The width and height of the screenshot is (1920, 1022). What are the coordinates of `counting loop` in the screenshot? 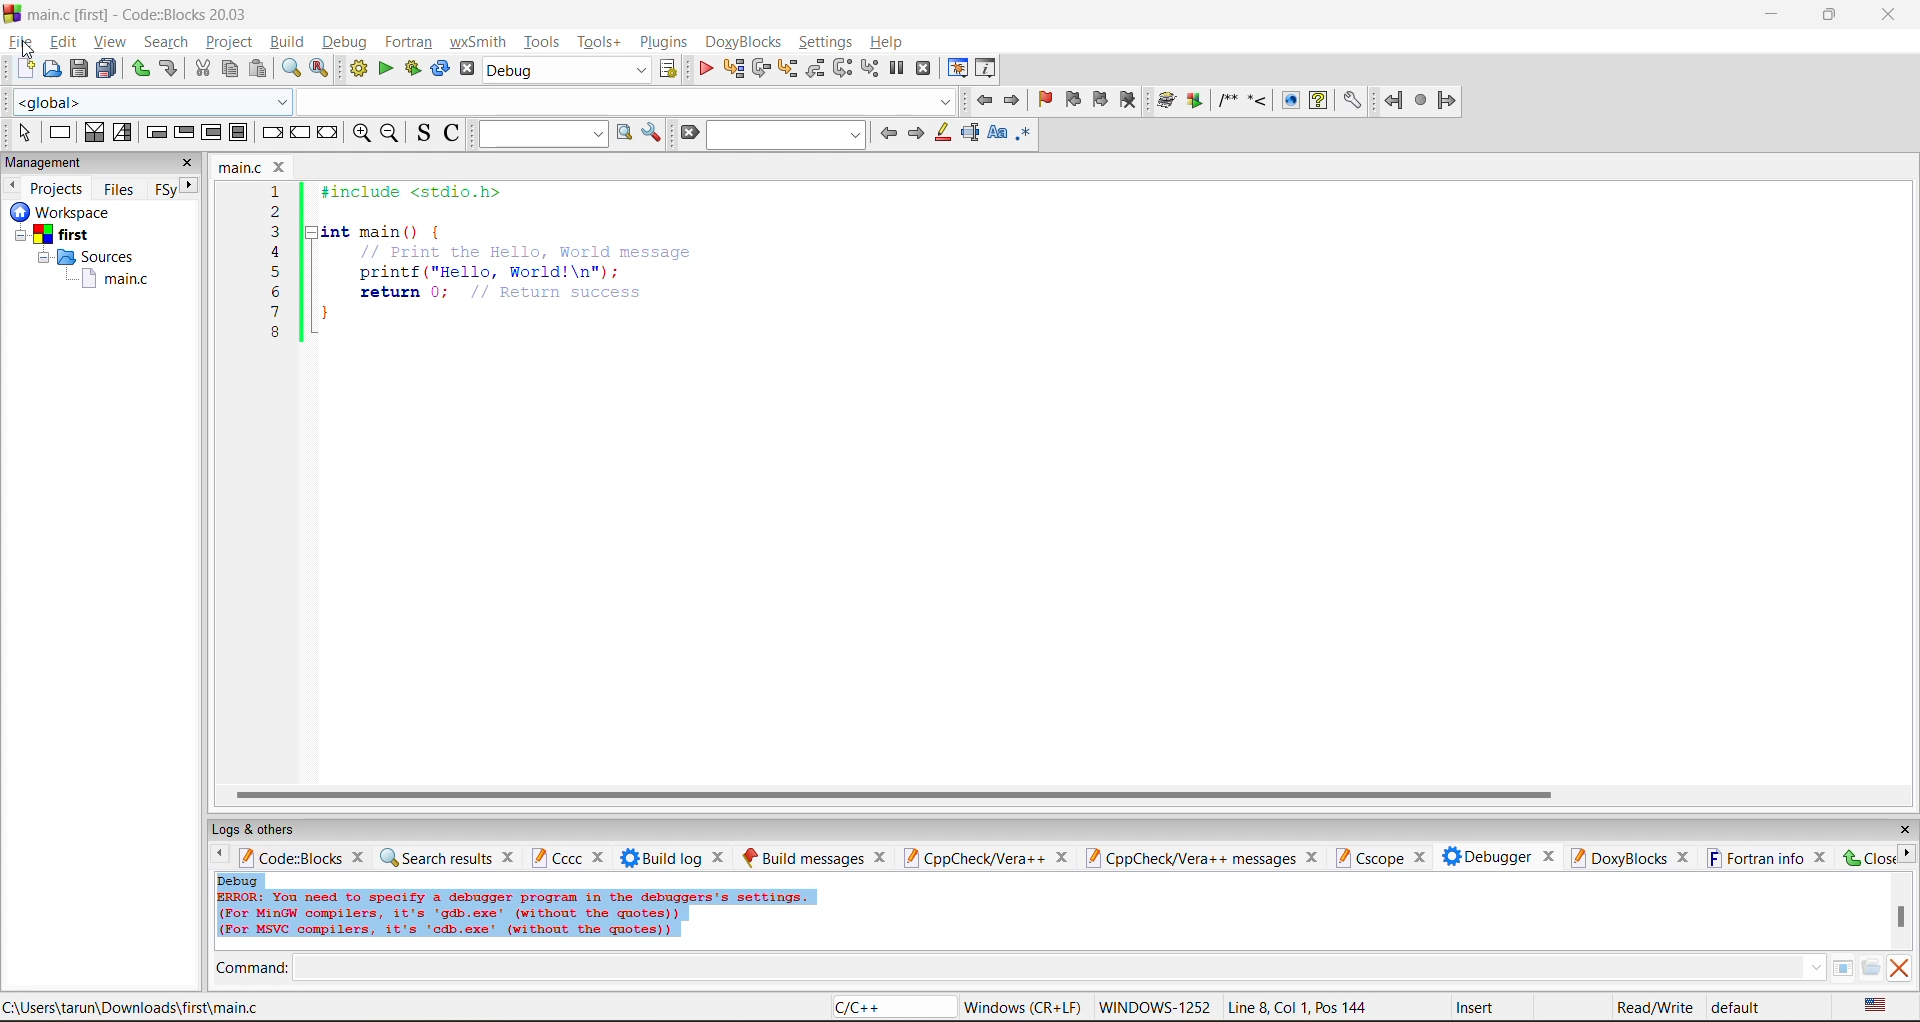 It's located at (212, 134).